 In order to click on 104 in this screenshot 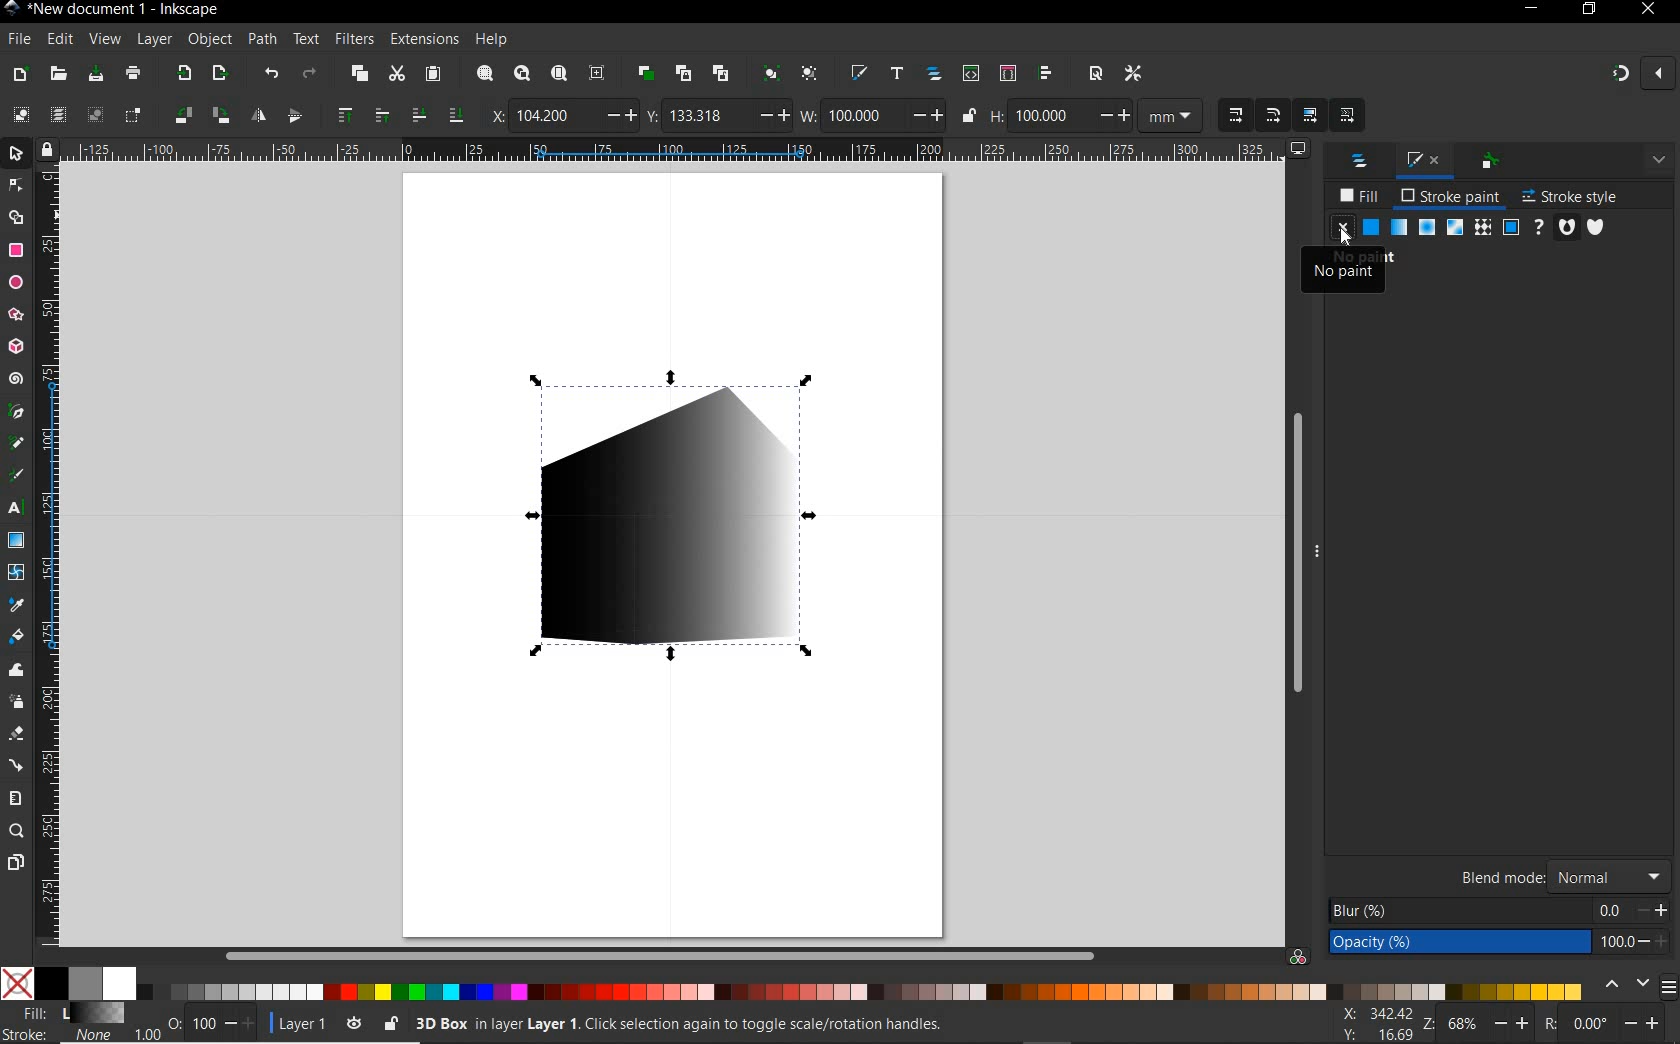, I will do `click(552, 118)`.